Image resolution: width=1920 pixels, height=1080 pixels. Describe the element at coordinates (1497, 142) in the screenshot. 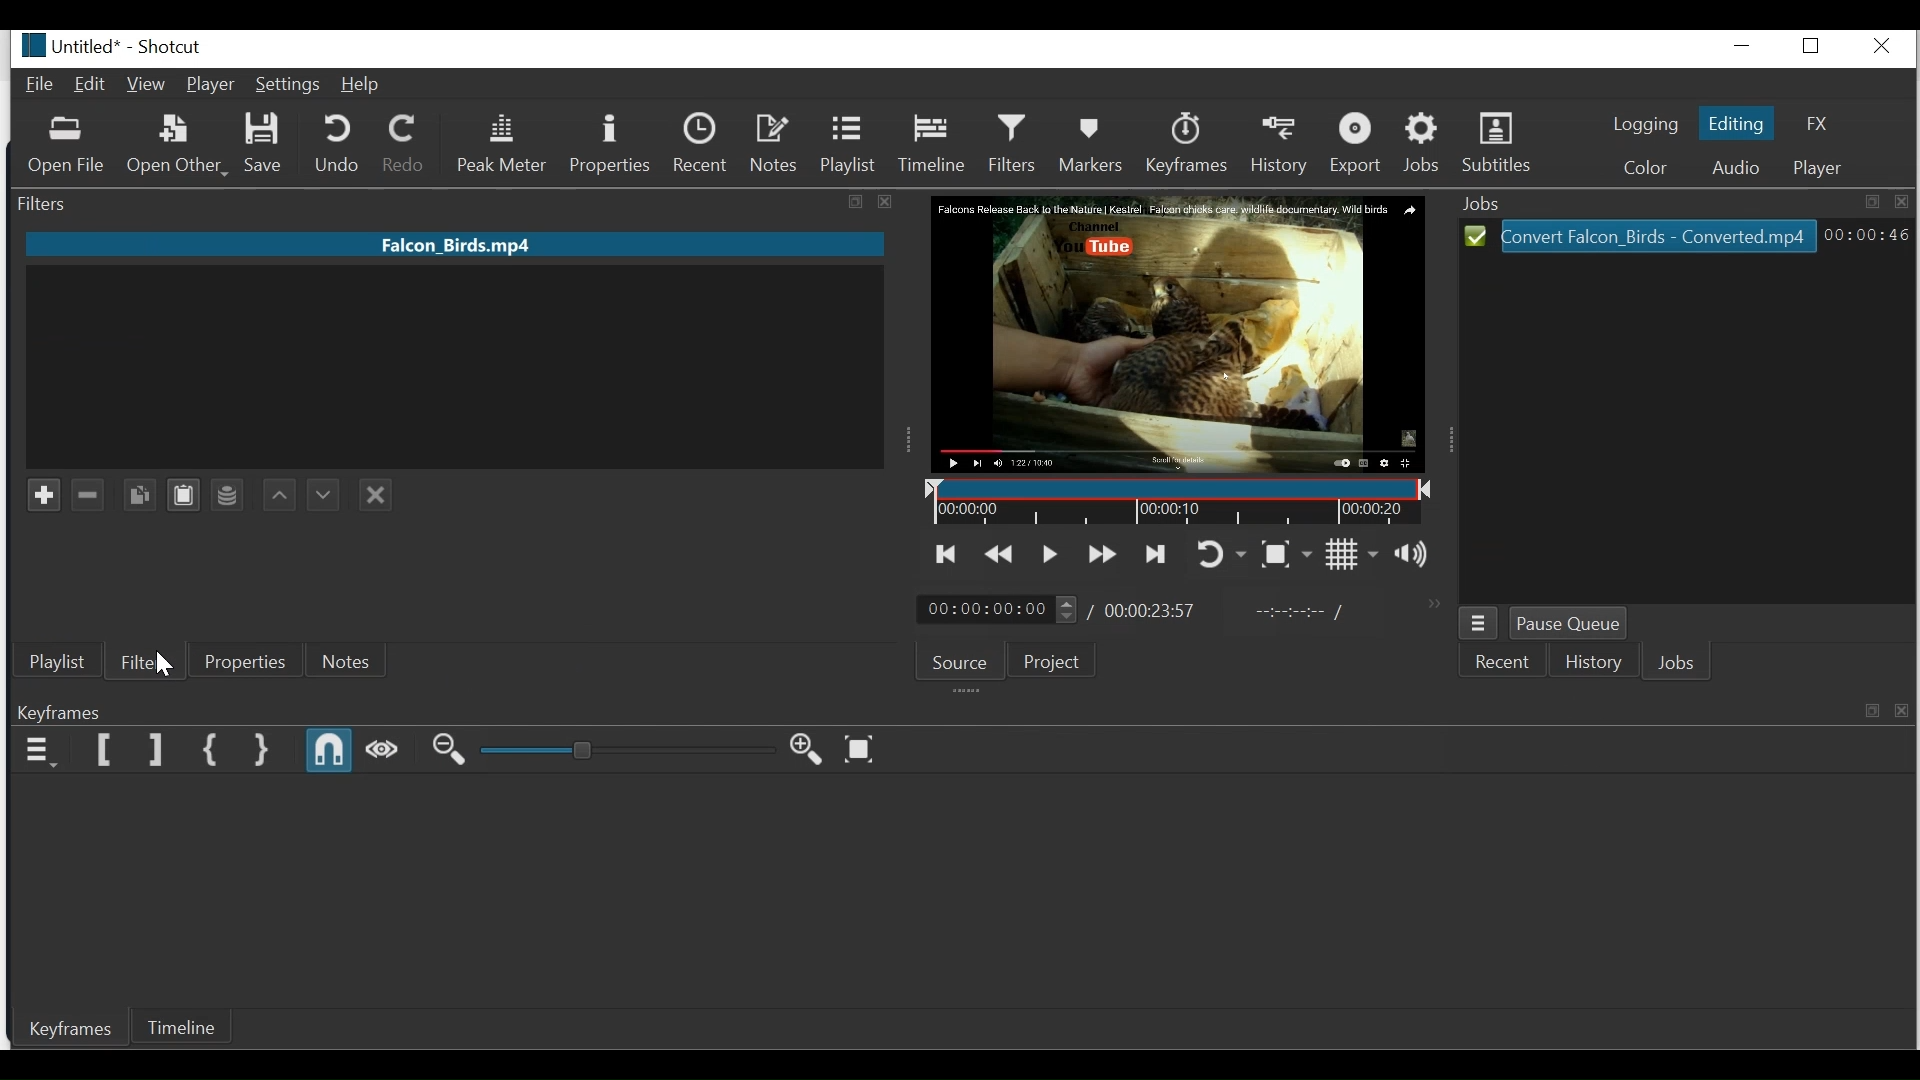

I see `Subtitles` at that location.